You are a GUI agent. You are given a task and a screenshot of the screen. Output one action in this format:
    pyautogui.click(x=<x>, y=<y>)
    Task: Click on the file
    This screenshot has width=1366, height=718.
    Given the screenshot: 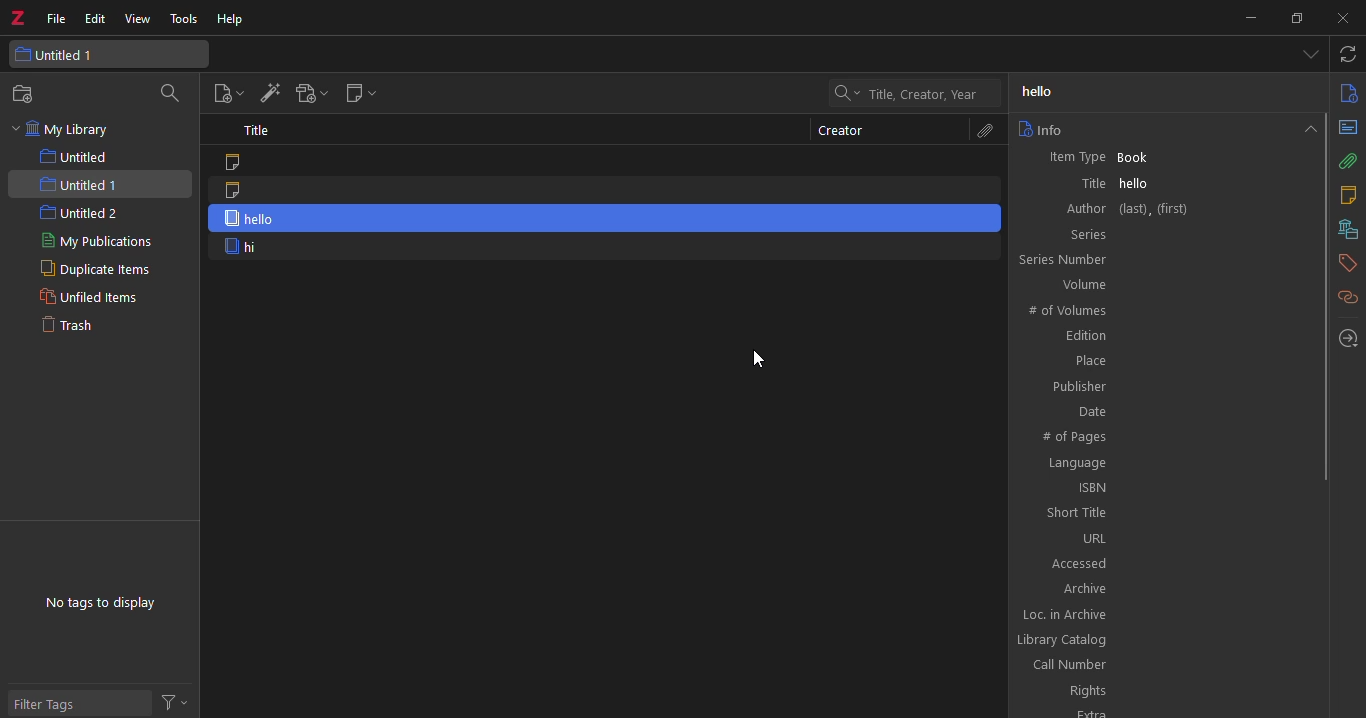 What is the action you would take?
    pyautogui.click(x=56, y=17)
    